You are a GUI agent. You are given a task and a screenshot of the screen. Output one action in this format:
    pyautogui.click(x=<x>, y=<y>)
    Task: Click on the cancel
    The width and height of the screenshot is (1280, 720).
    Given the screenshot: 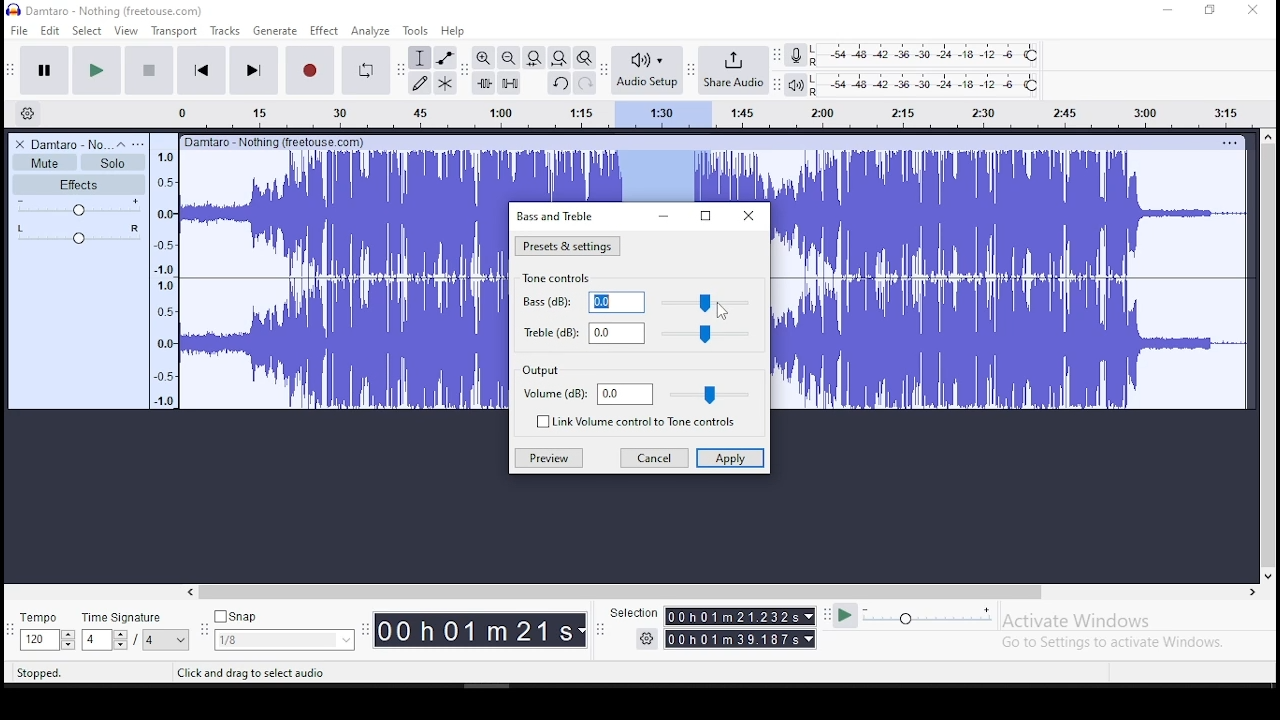 What is the action you would take?
    pyautogui.click(x=654, y=460)
    